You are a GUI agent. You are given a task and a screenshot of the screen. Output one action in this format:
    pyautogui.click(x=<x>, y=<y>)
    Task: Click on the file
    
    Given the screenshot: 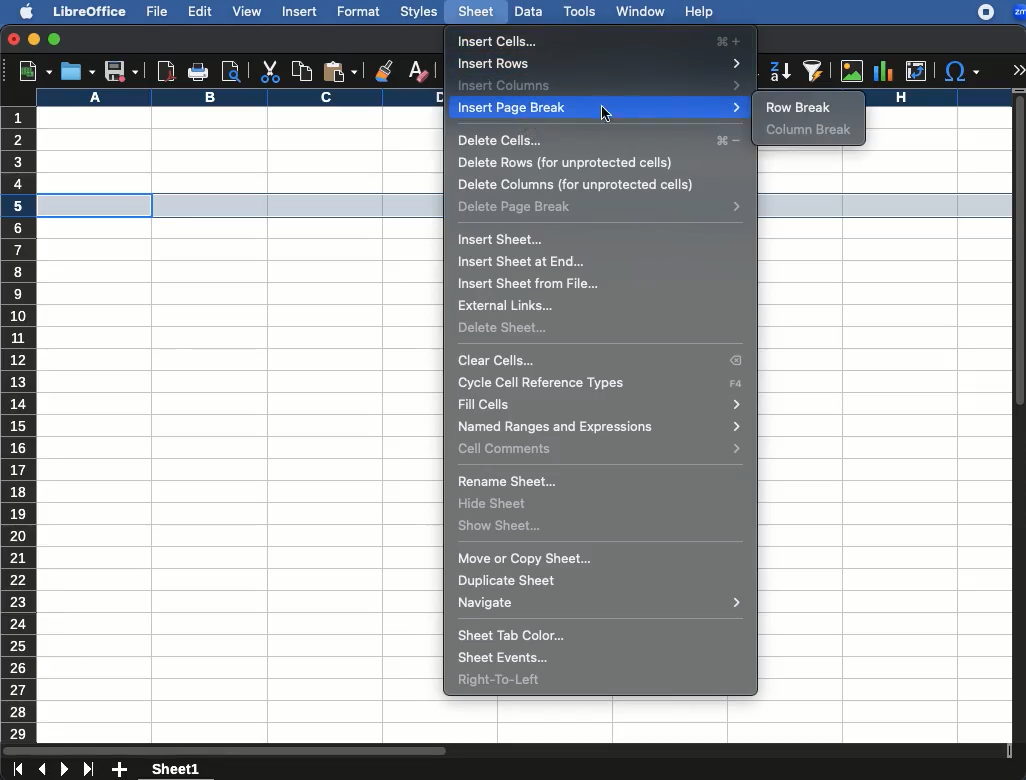 What is the action you would take?
    pyautogui.click(x=156, y=12)
    